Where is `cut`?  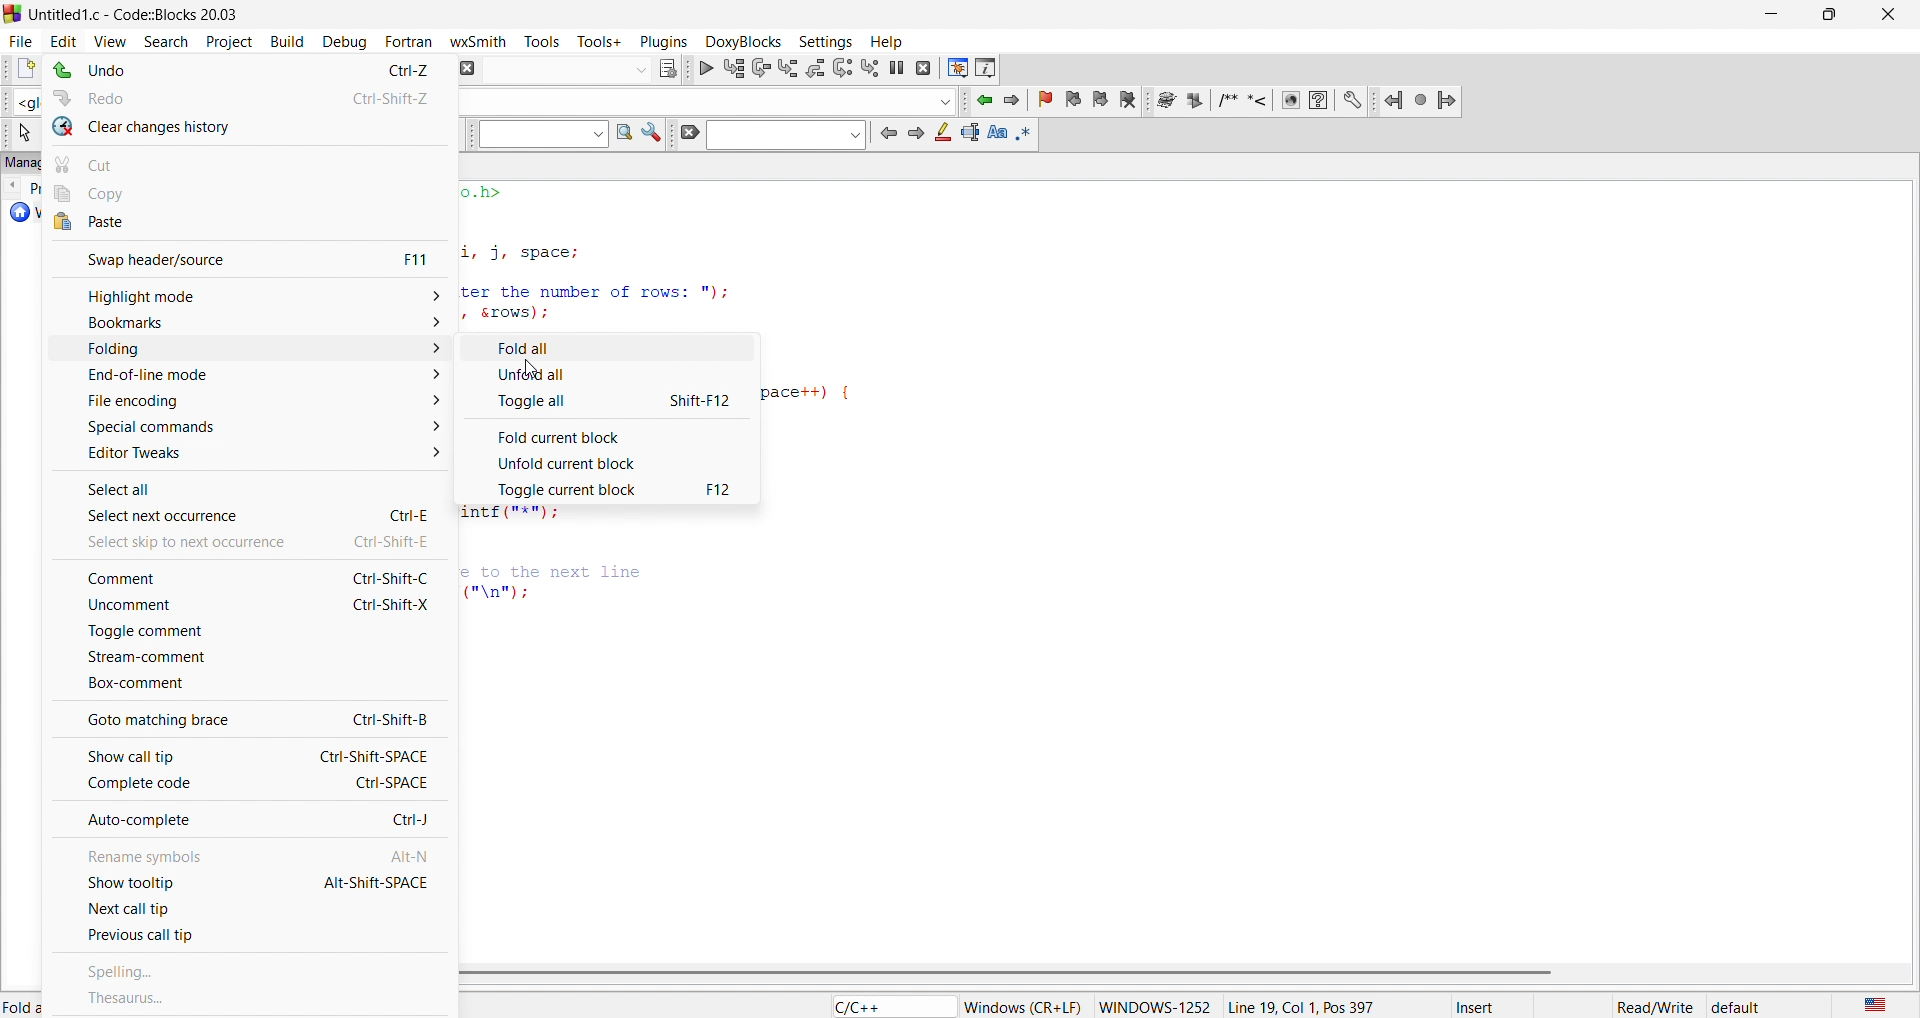
cut is located at coordinates (251, 161).